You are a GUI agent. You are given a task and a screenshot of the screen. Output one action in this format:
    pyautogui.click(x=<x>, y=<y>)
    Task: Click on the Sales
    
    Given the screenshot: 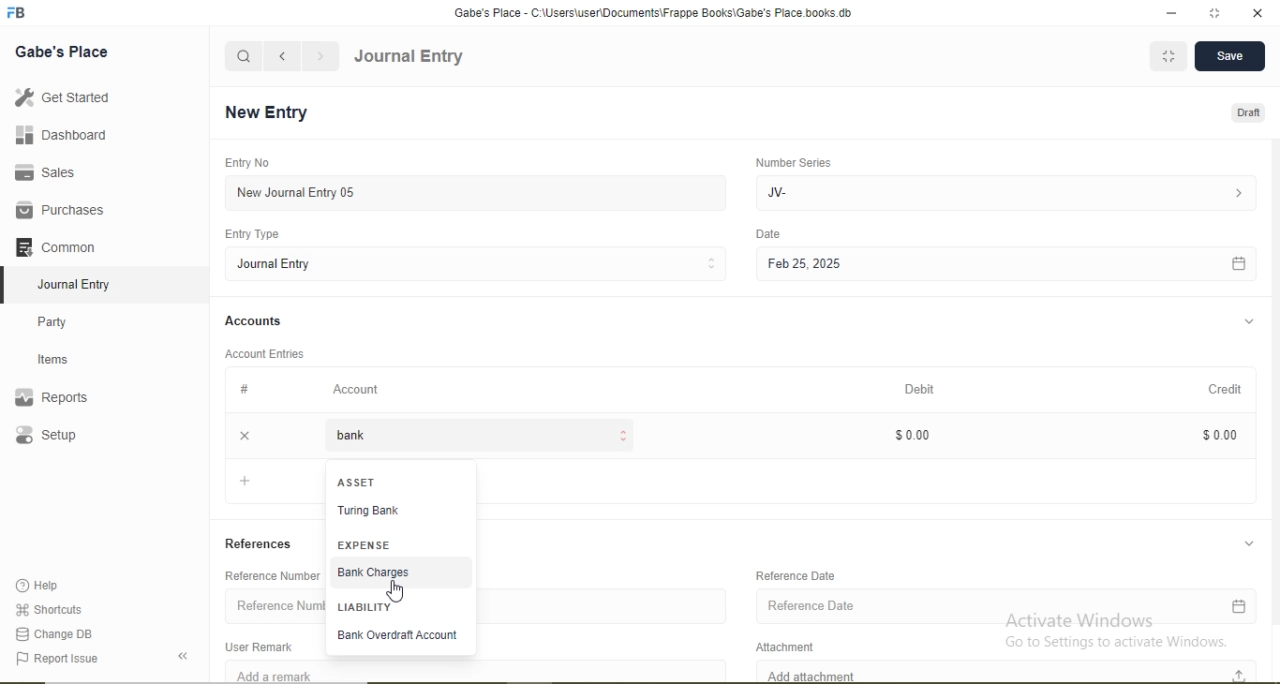 What is the action you would take?
    pyautogui.click(x=54, y=172)
    